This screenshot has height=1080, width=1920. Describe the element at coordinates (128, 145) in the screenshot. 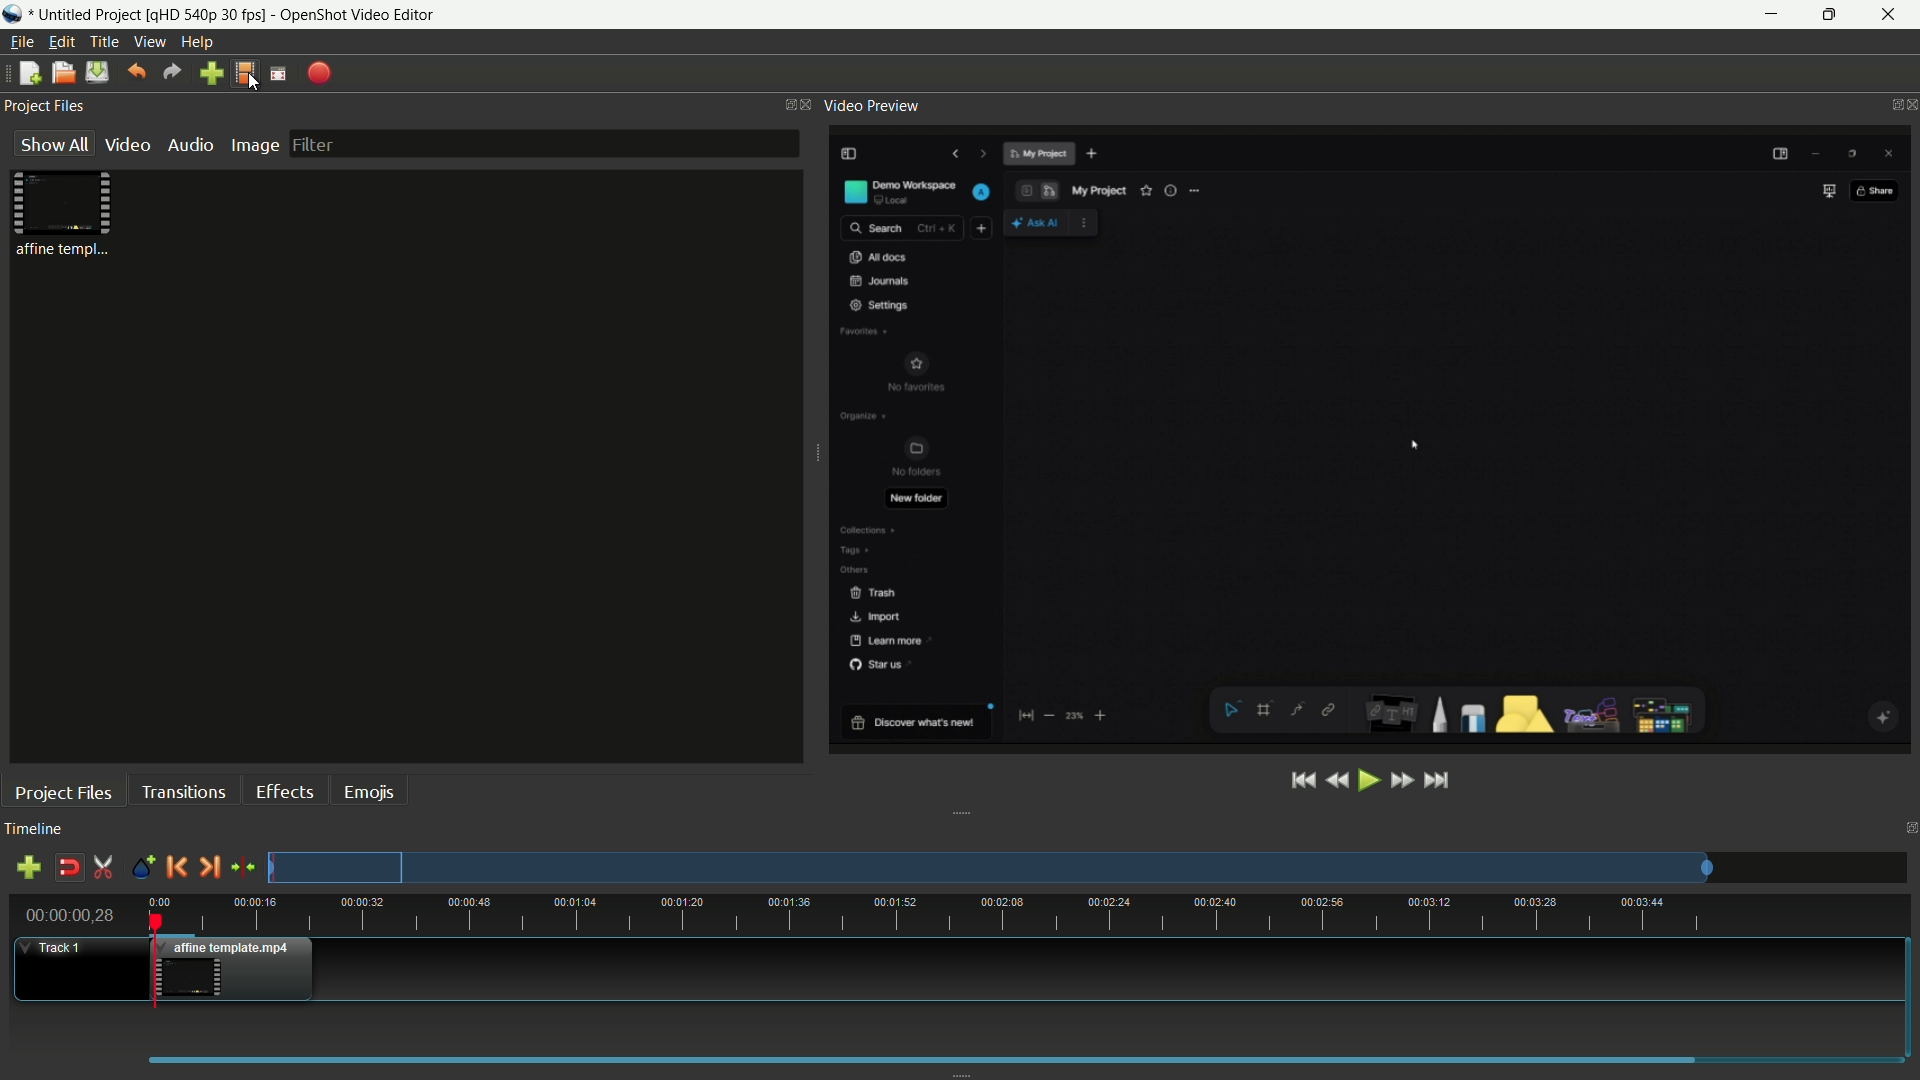

I see `video` at that location.